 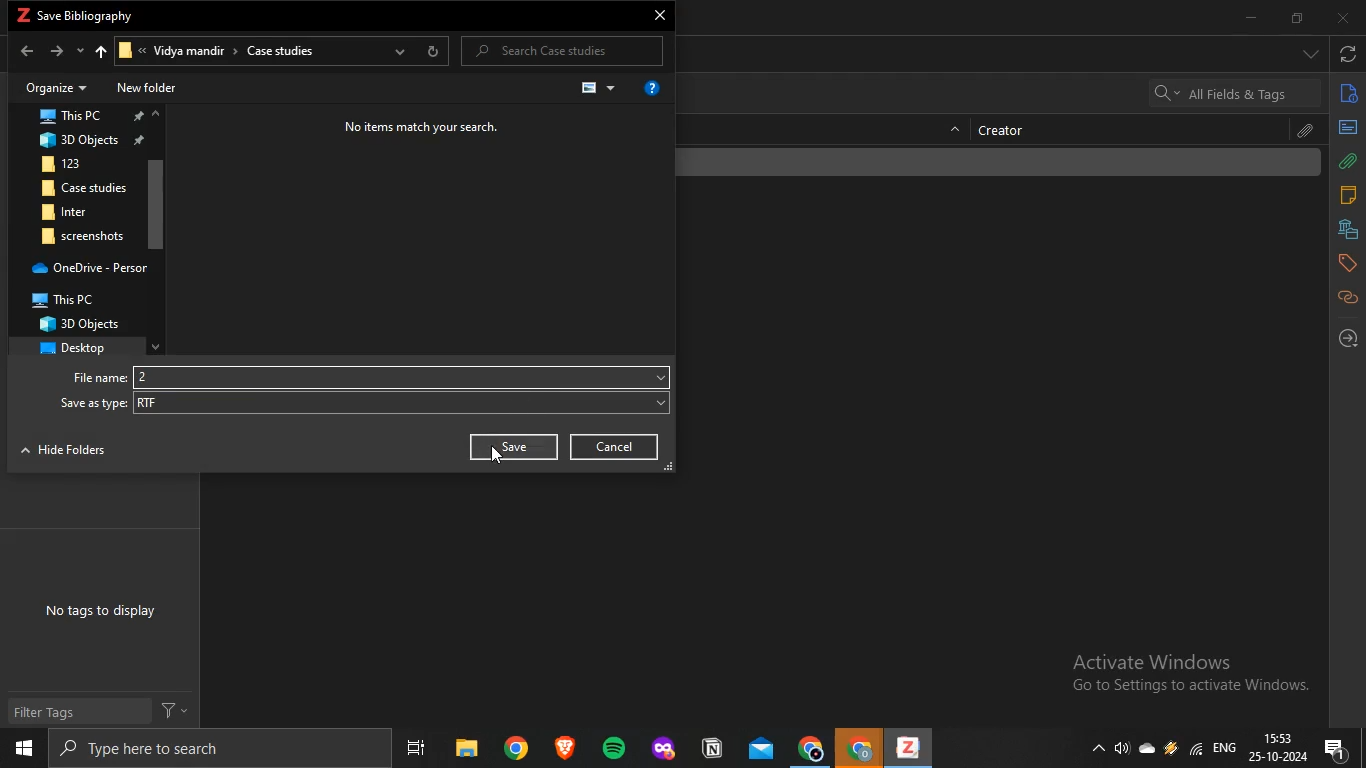 I want to click on abstract, so click(x=1347, y=127).